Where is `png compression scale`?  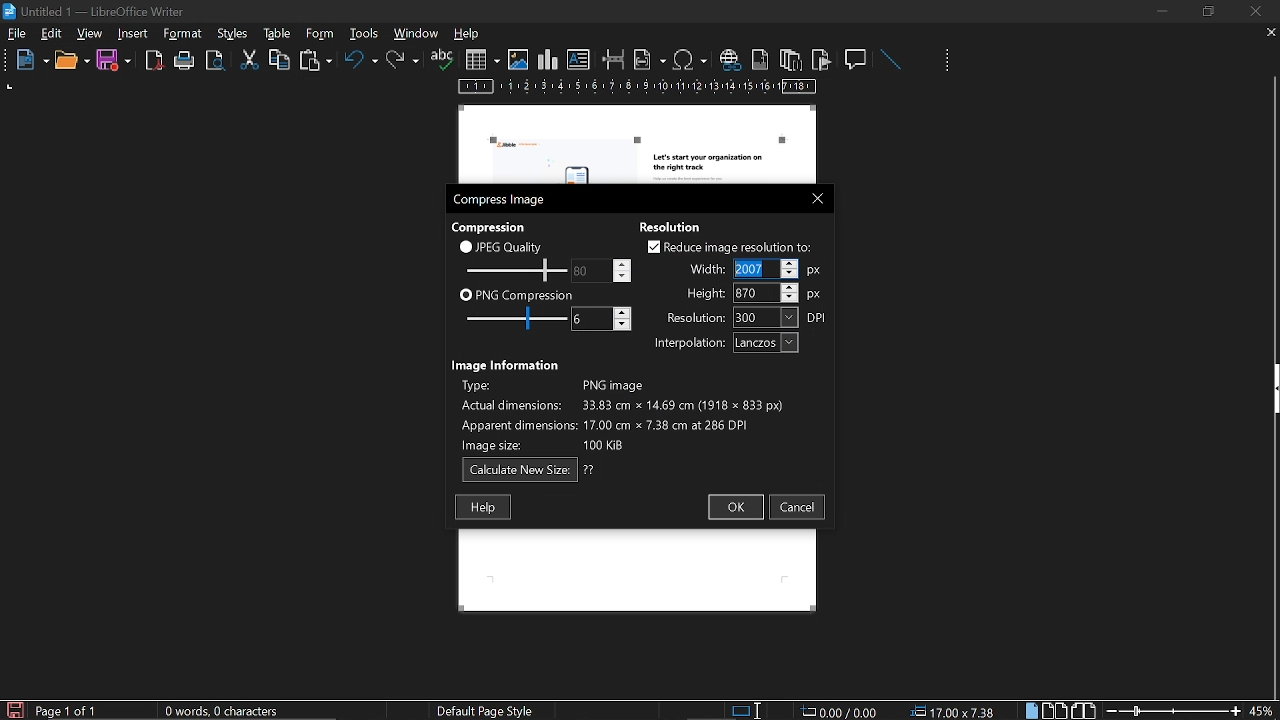 png compression scale is located at coordinates (511, 318).